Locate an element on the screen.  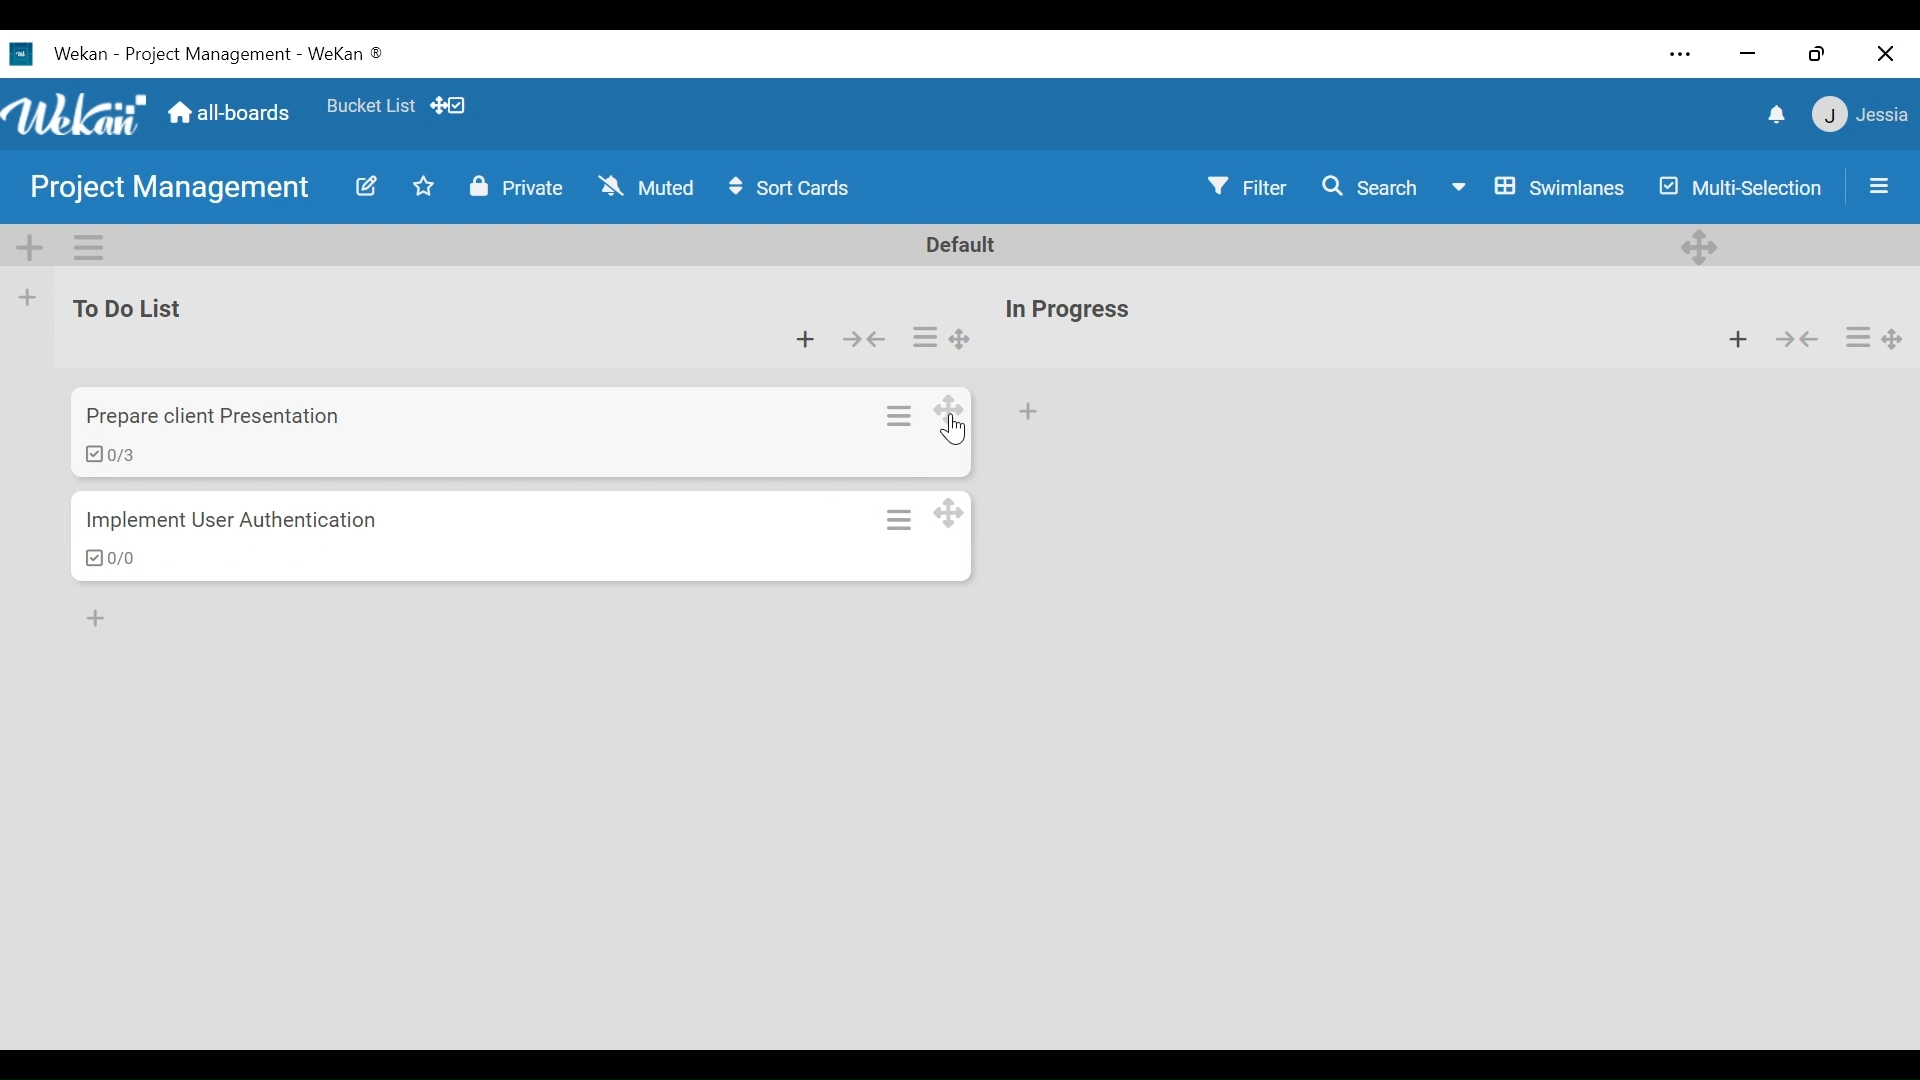
list actions is located at coordinates (1857, 339).